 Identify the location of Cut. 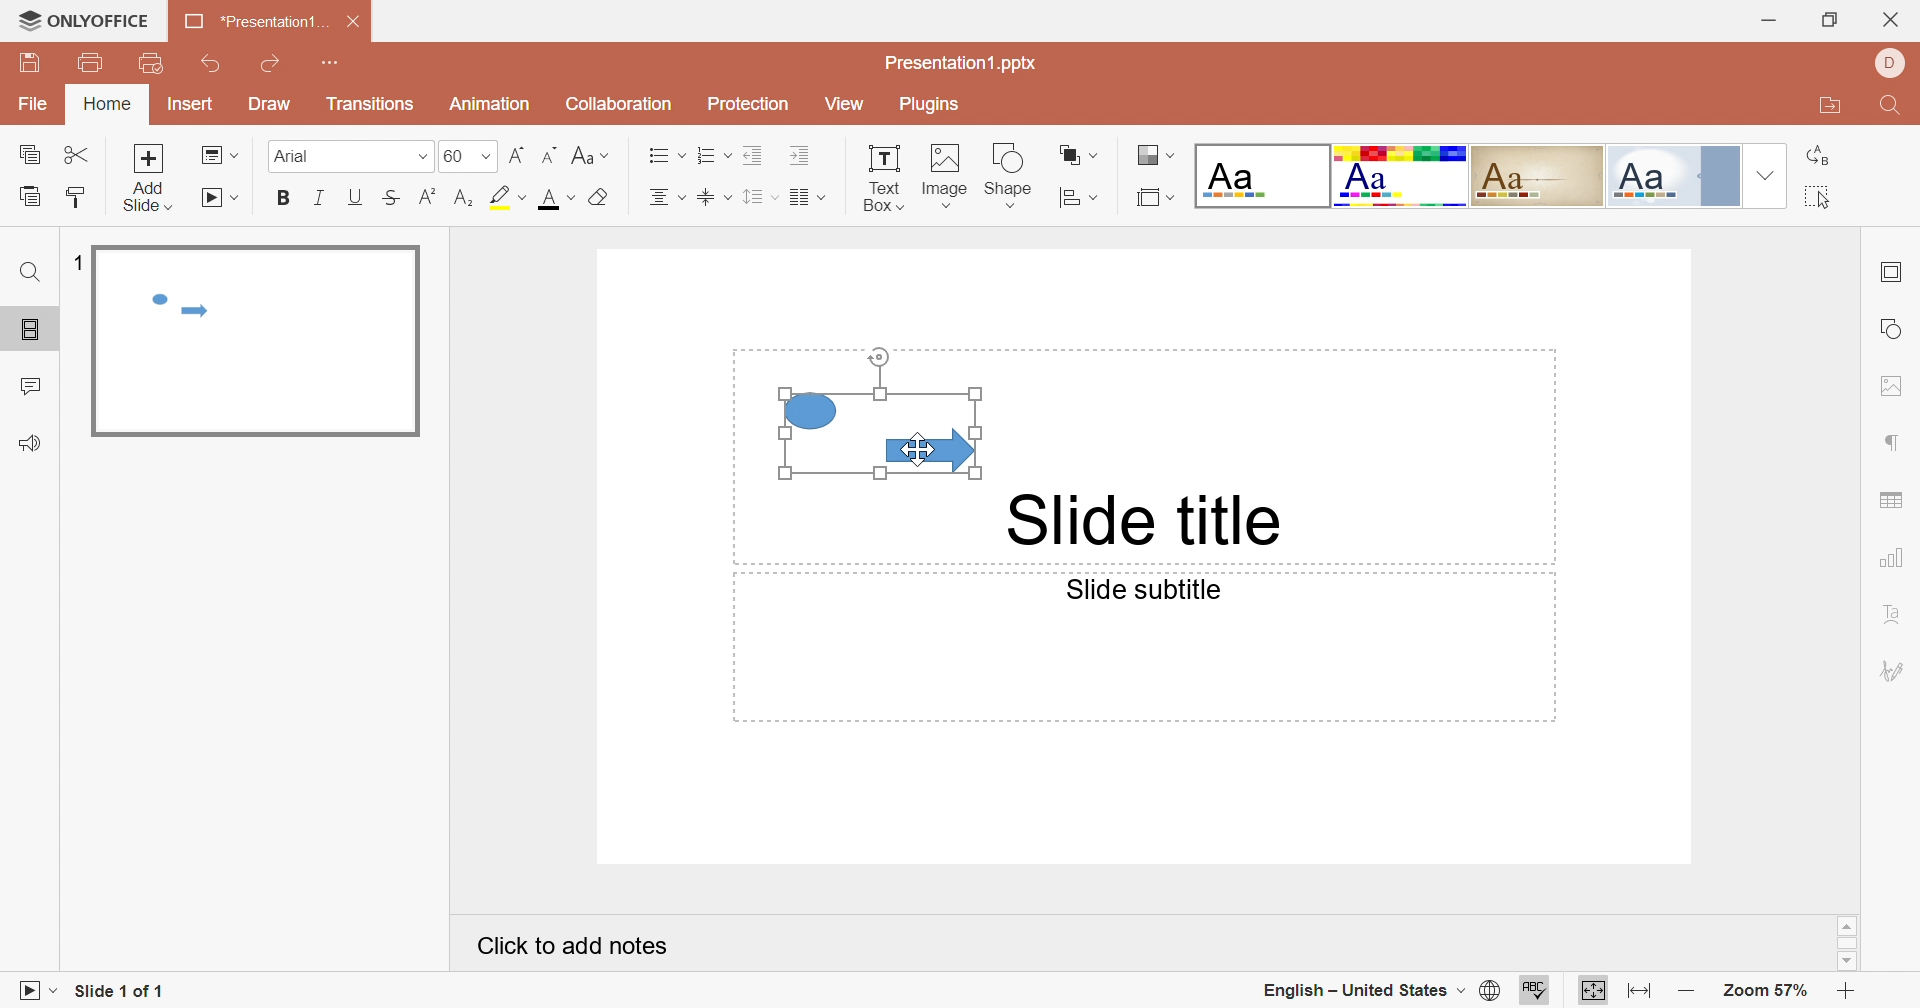
(71, 158).